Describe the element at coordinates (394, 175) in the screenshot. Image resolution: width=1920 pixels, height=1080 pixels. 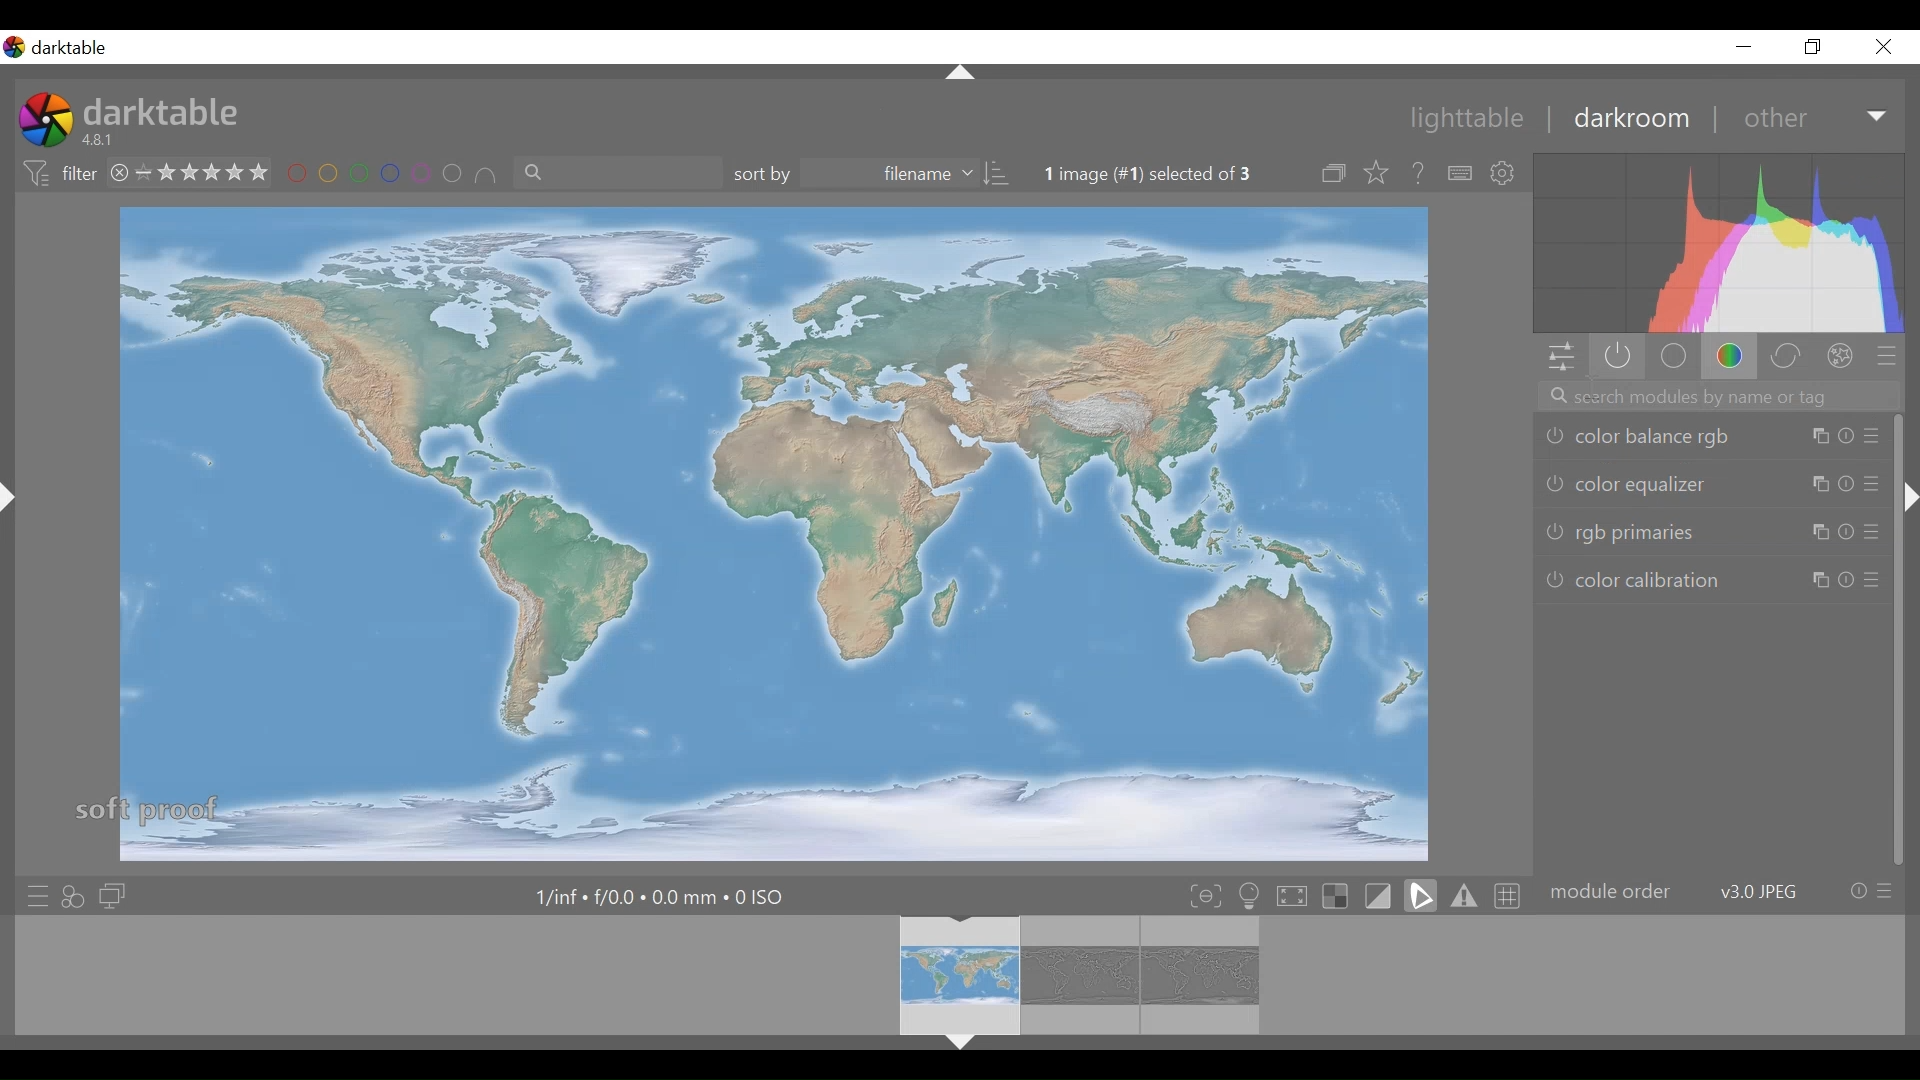
I see `filter by images color label` at that location.